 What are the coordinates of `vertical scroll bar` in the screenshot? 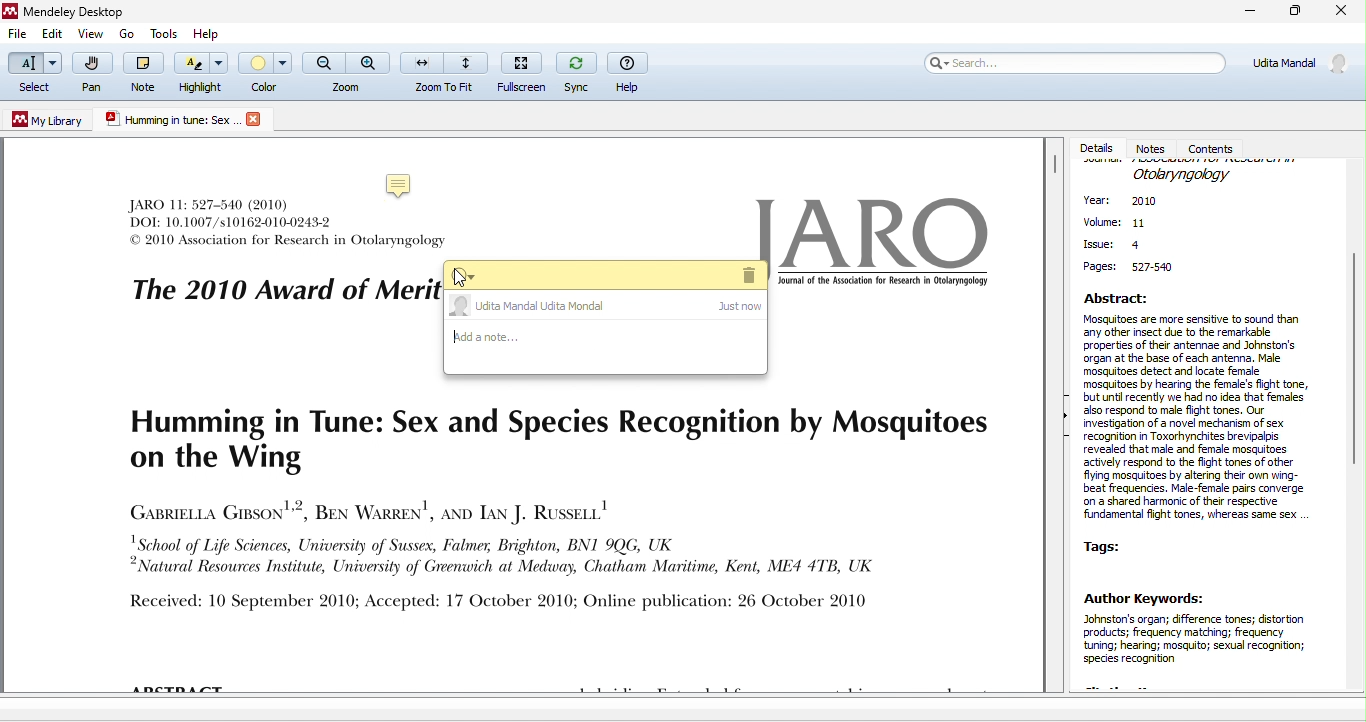 It's located at (1054, 168).